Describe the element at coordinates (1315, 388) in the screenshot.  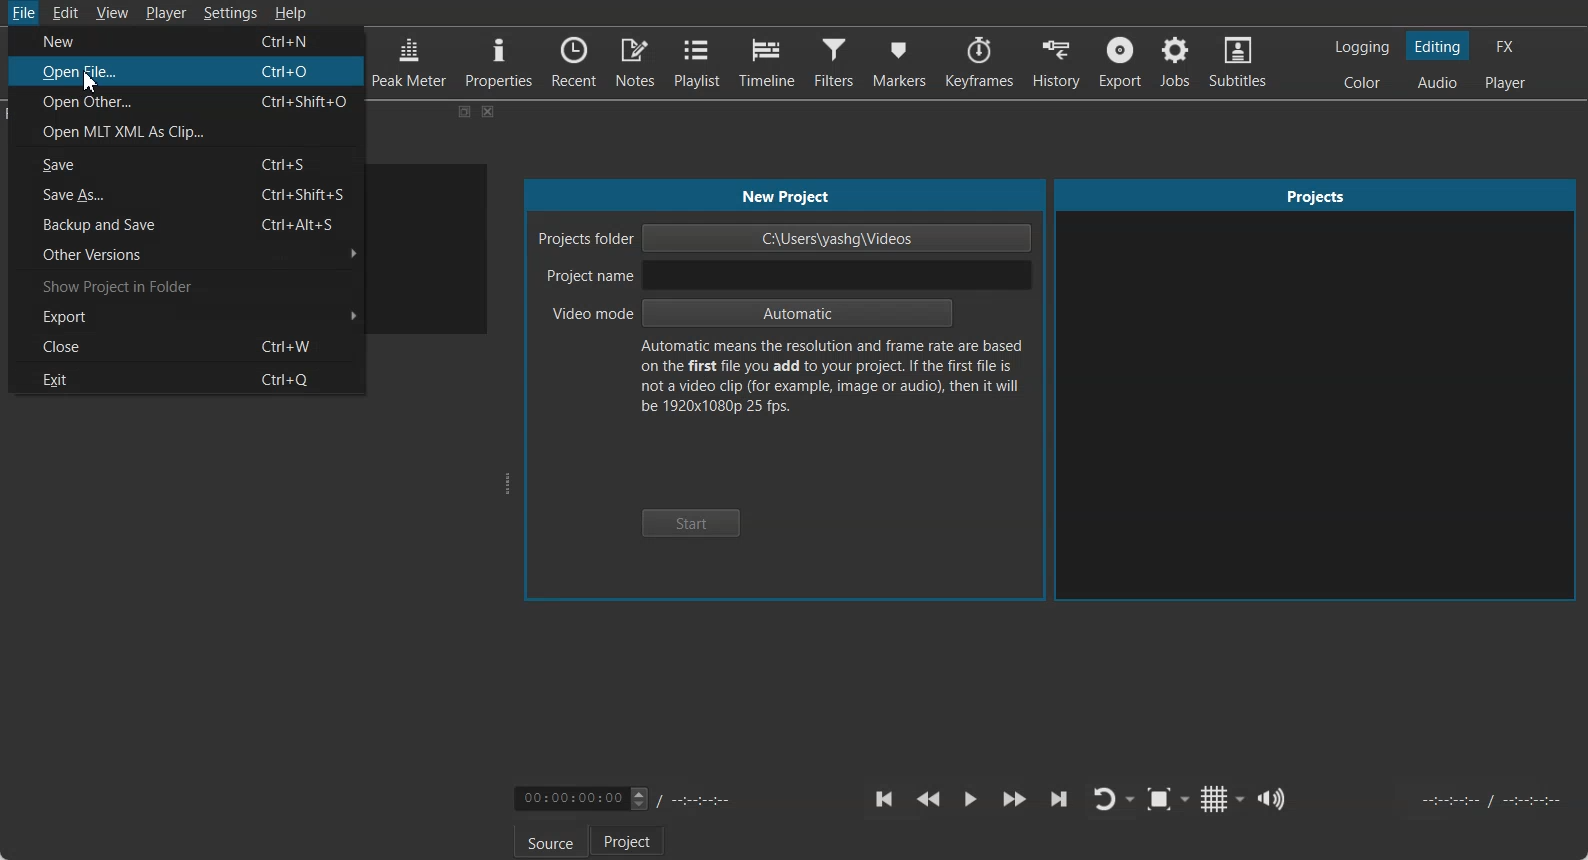
I see `Projects` at that location.